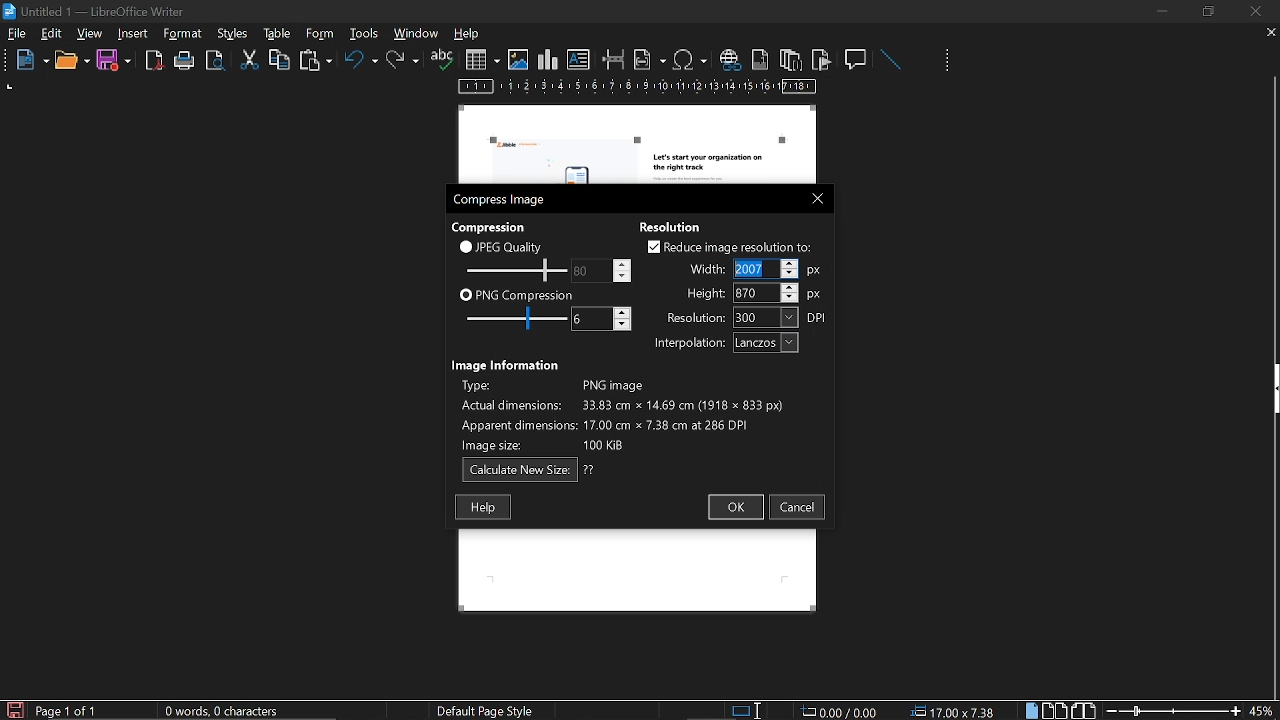 This screenshot has width=1280, height=720. What do you see at coordinates (155, 61) in the screenshot?
I see `export as pdf` at bounding box center [155, 61].